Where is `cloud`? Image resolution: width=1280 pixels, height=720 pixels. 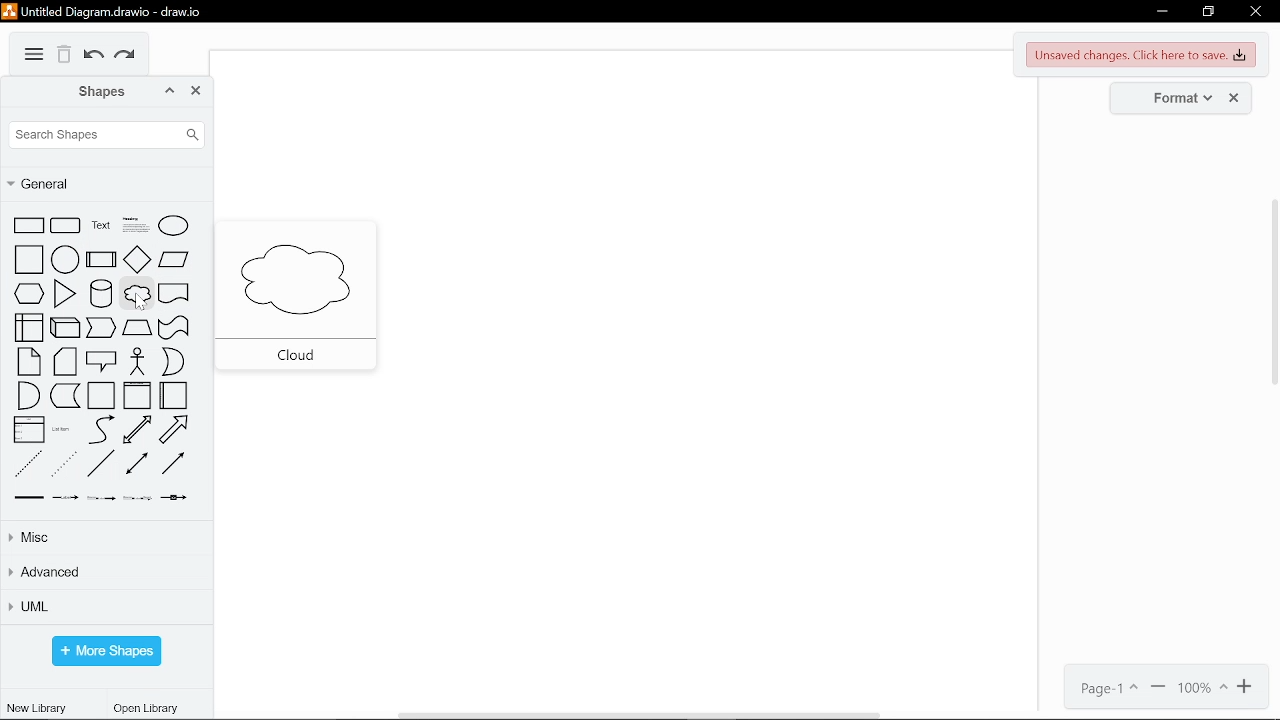 cloud is located at coordinates (136, 294).